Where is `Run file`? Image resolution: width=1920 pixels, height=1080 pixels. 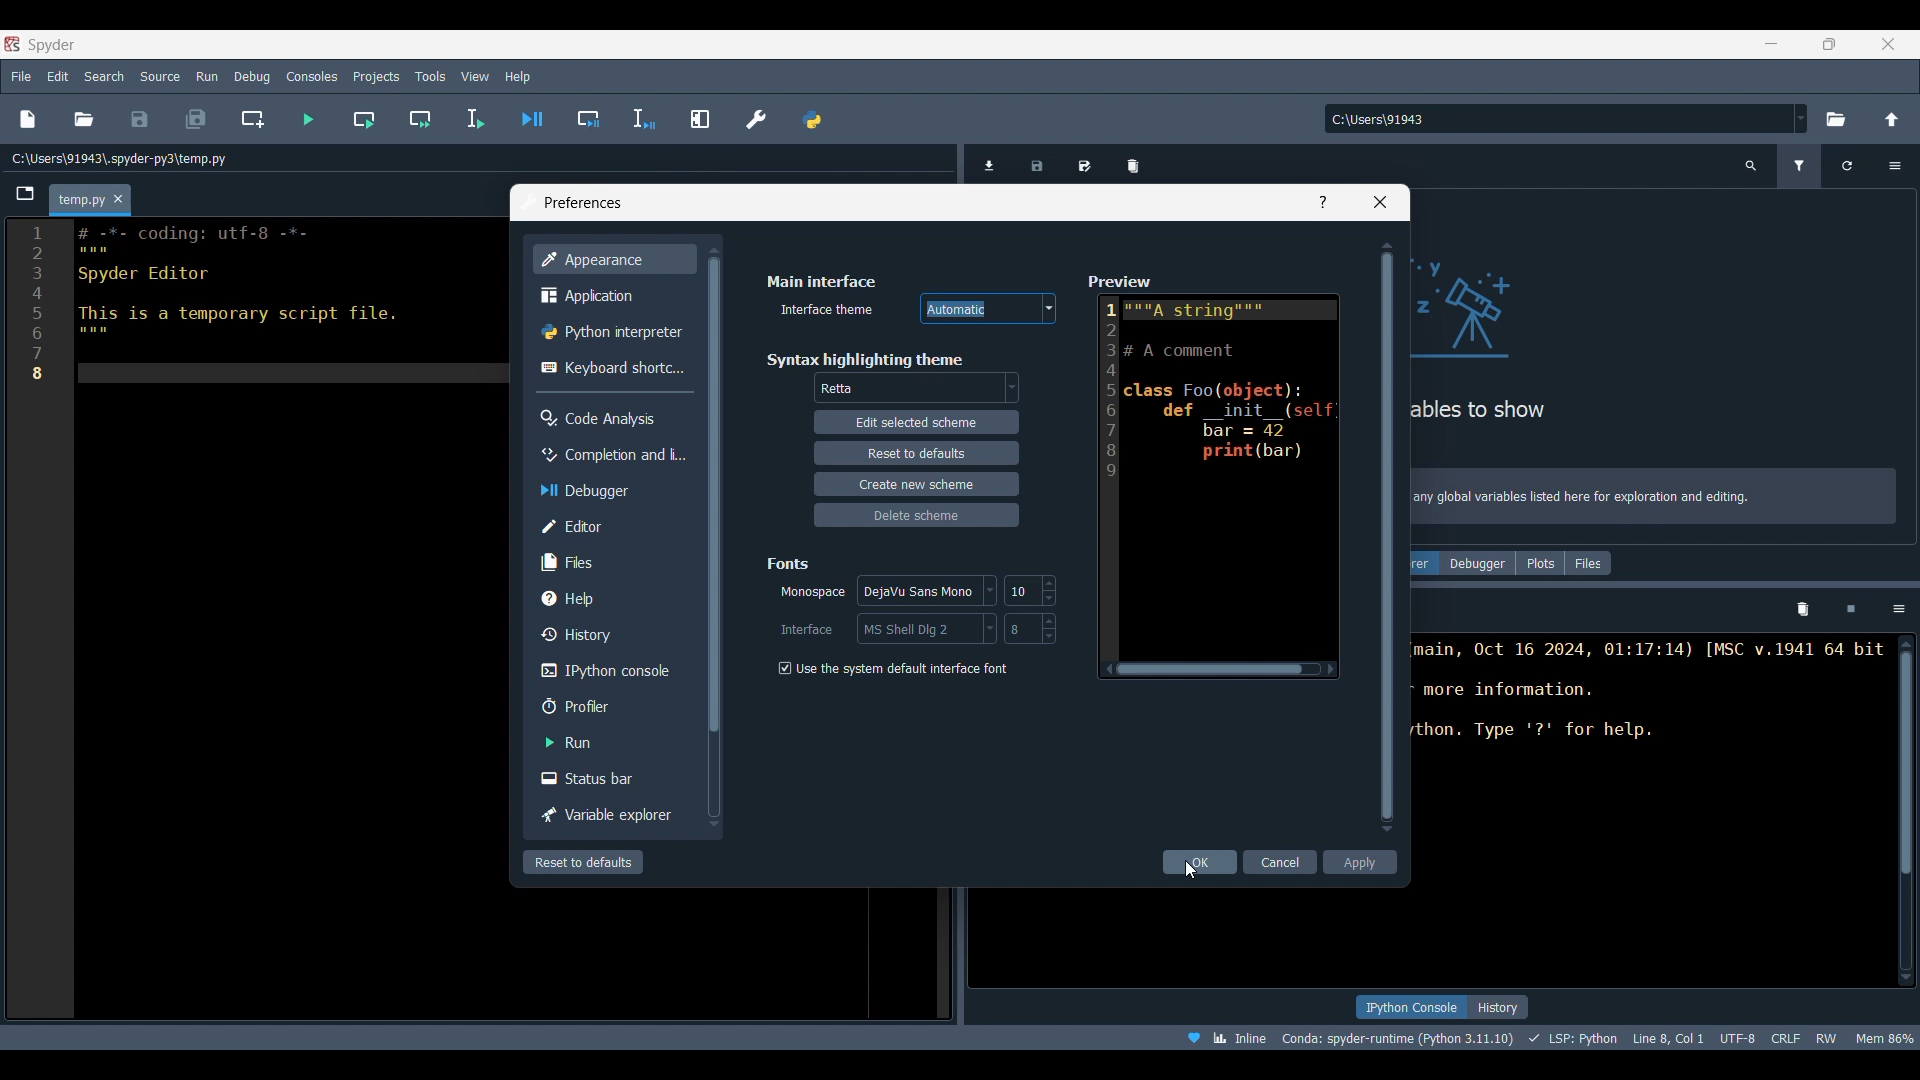 Run file is located at coordinates (308, 119).